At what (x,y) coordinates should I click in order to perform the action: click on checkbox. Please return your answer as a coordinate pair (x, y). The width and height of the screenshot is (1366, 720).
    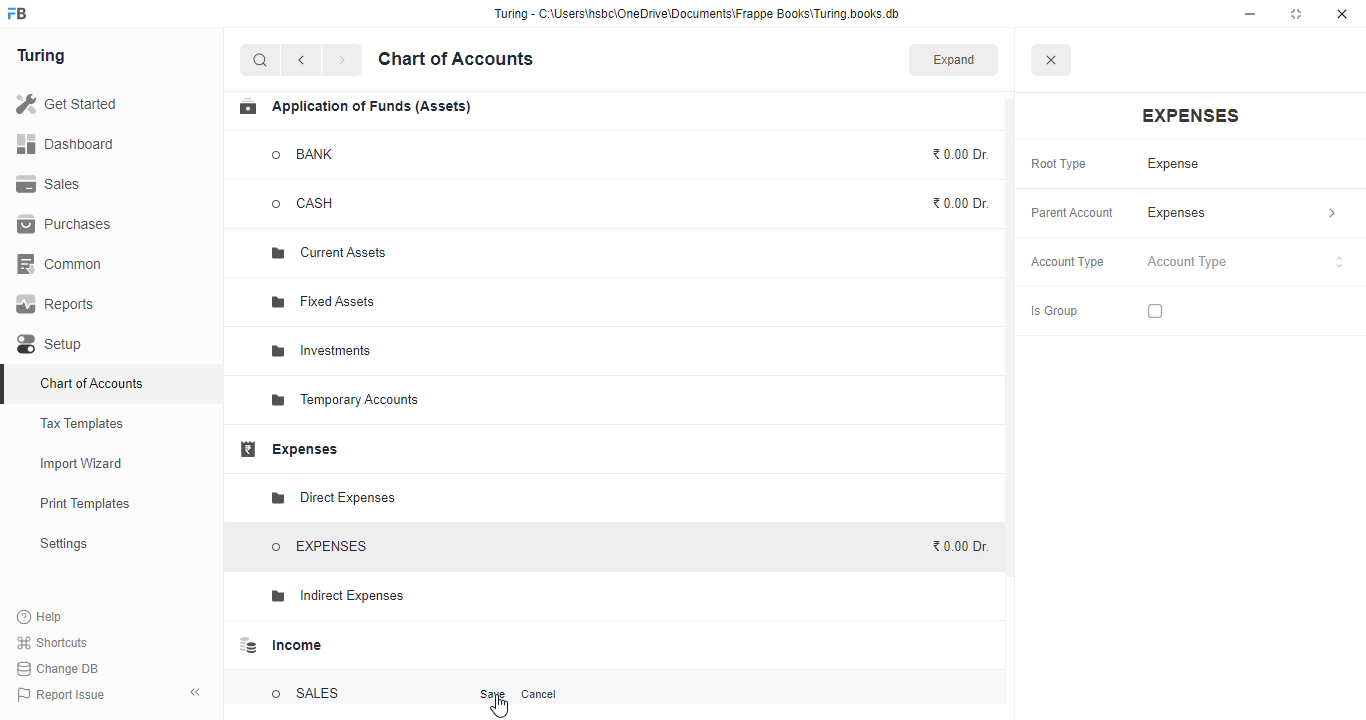
    Looking at the image, I should click on (1155, 311).